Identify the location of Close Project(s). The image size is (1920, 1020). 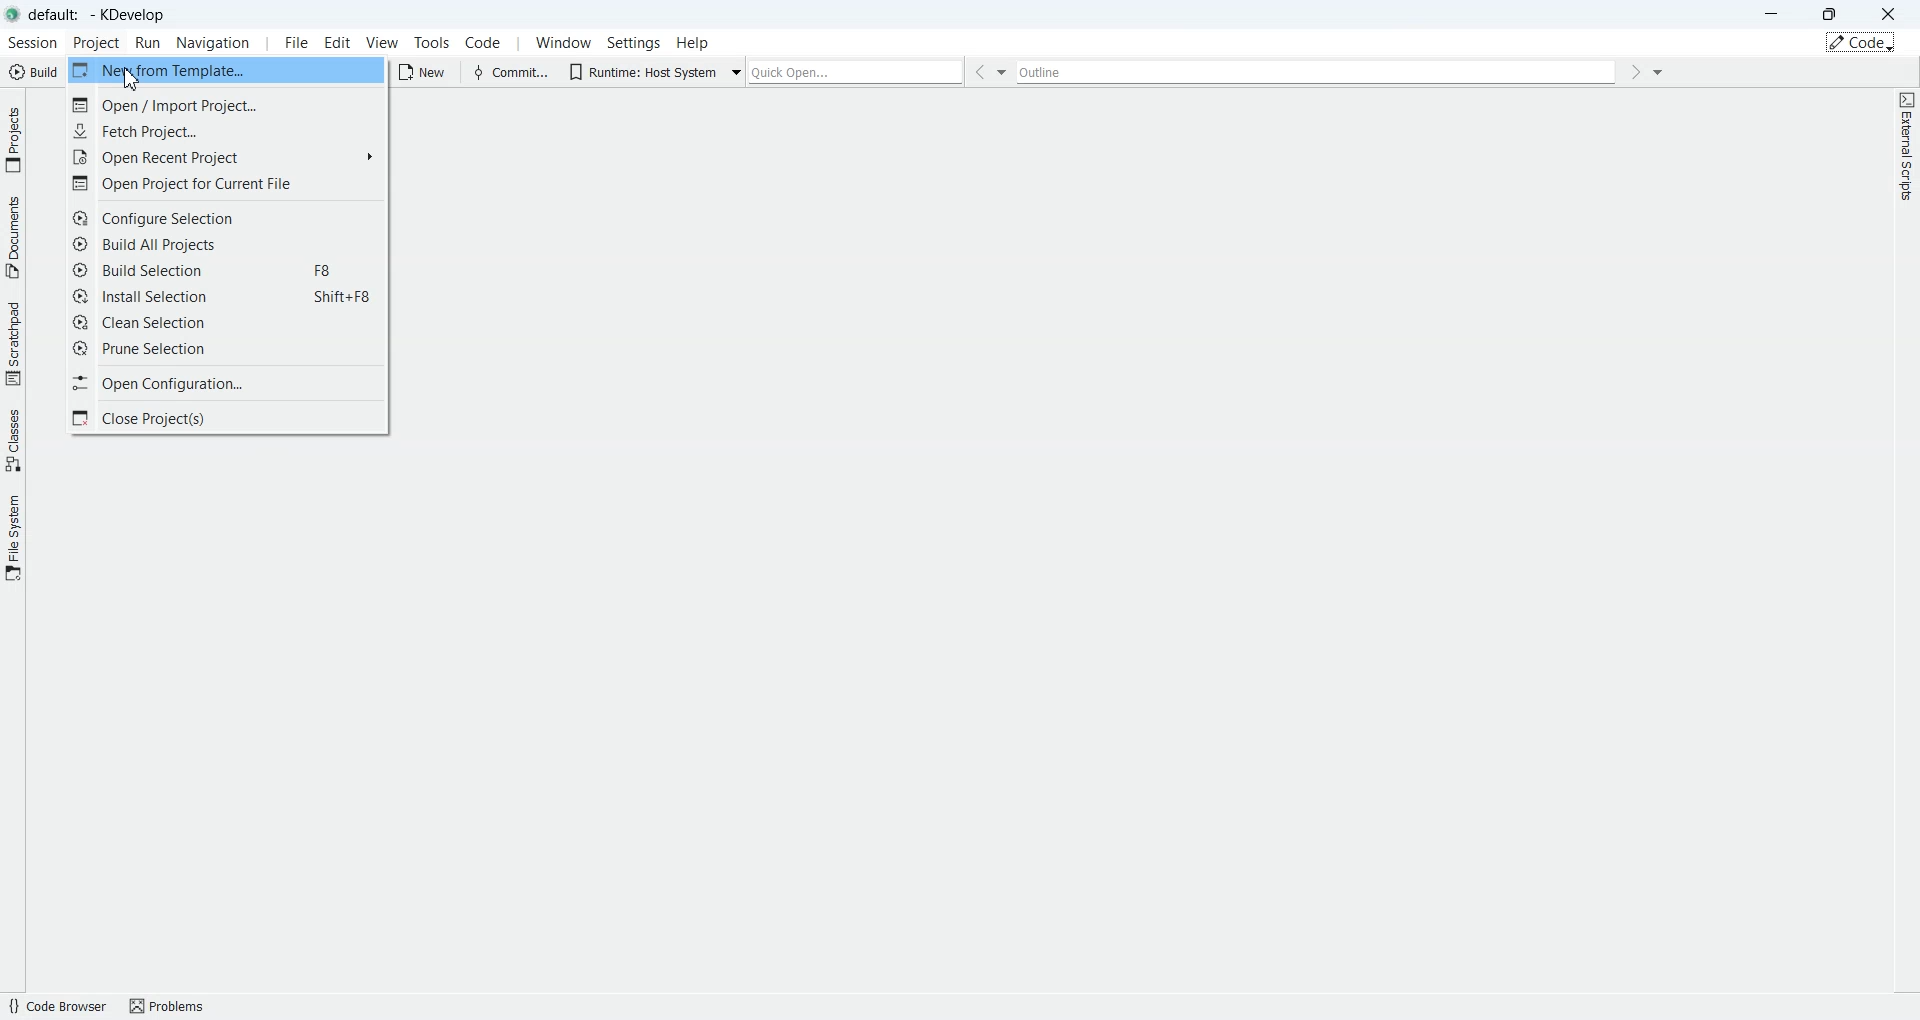
(227, 418).